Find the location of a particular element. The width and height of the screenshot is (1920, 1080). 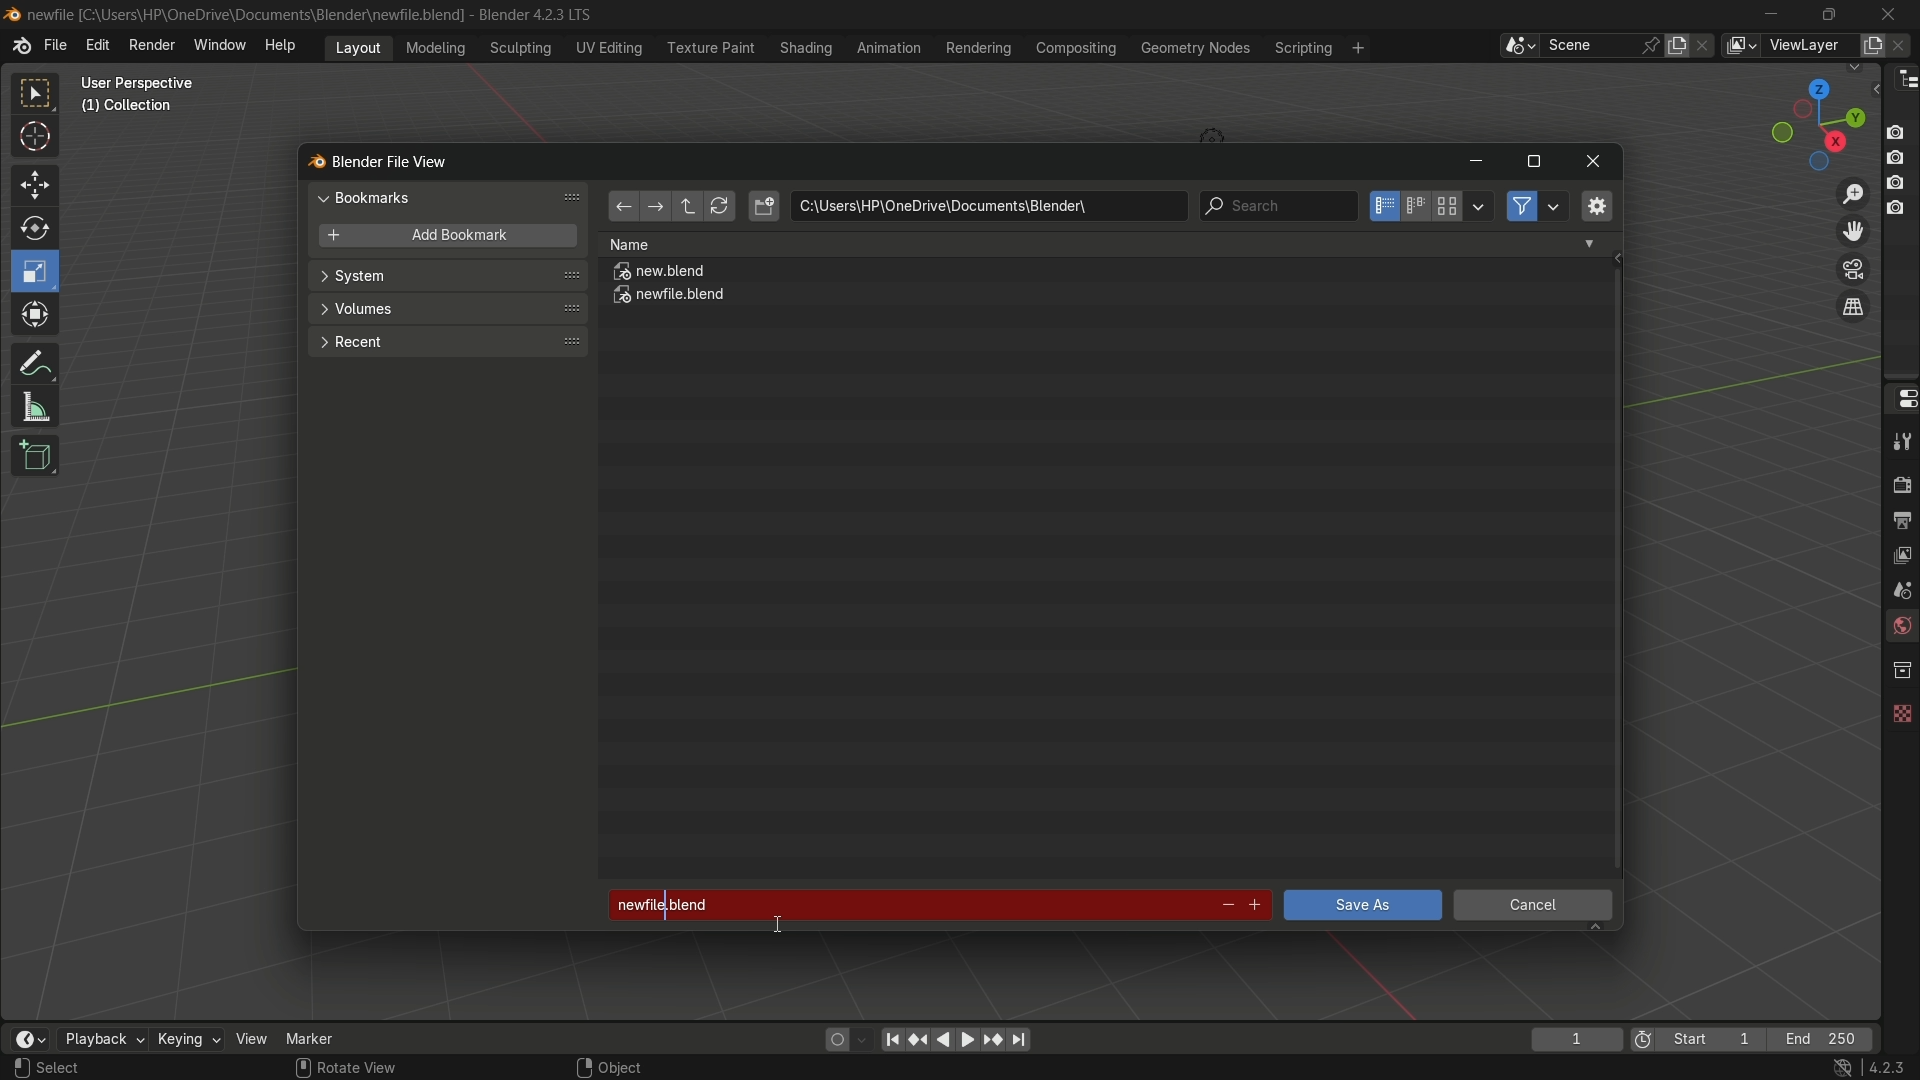

scale is located at coordinates (38, 271).